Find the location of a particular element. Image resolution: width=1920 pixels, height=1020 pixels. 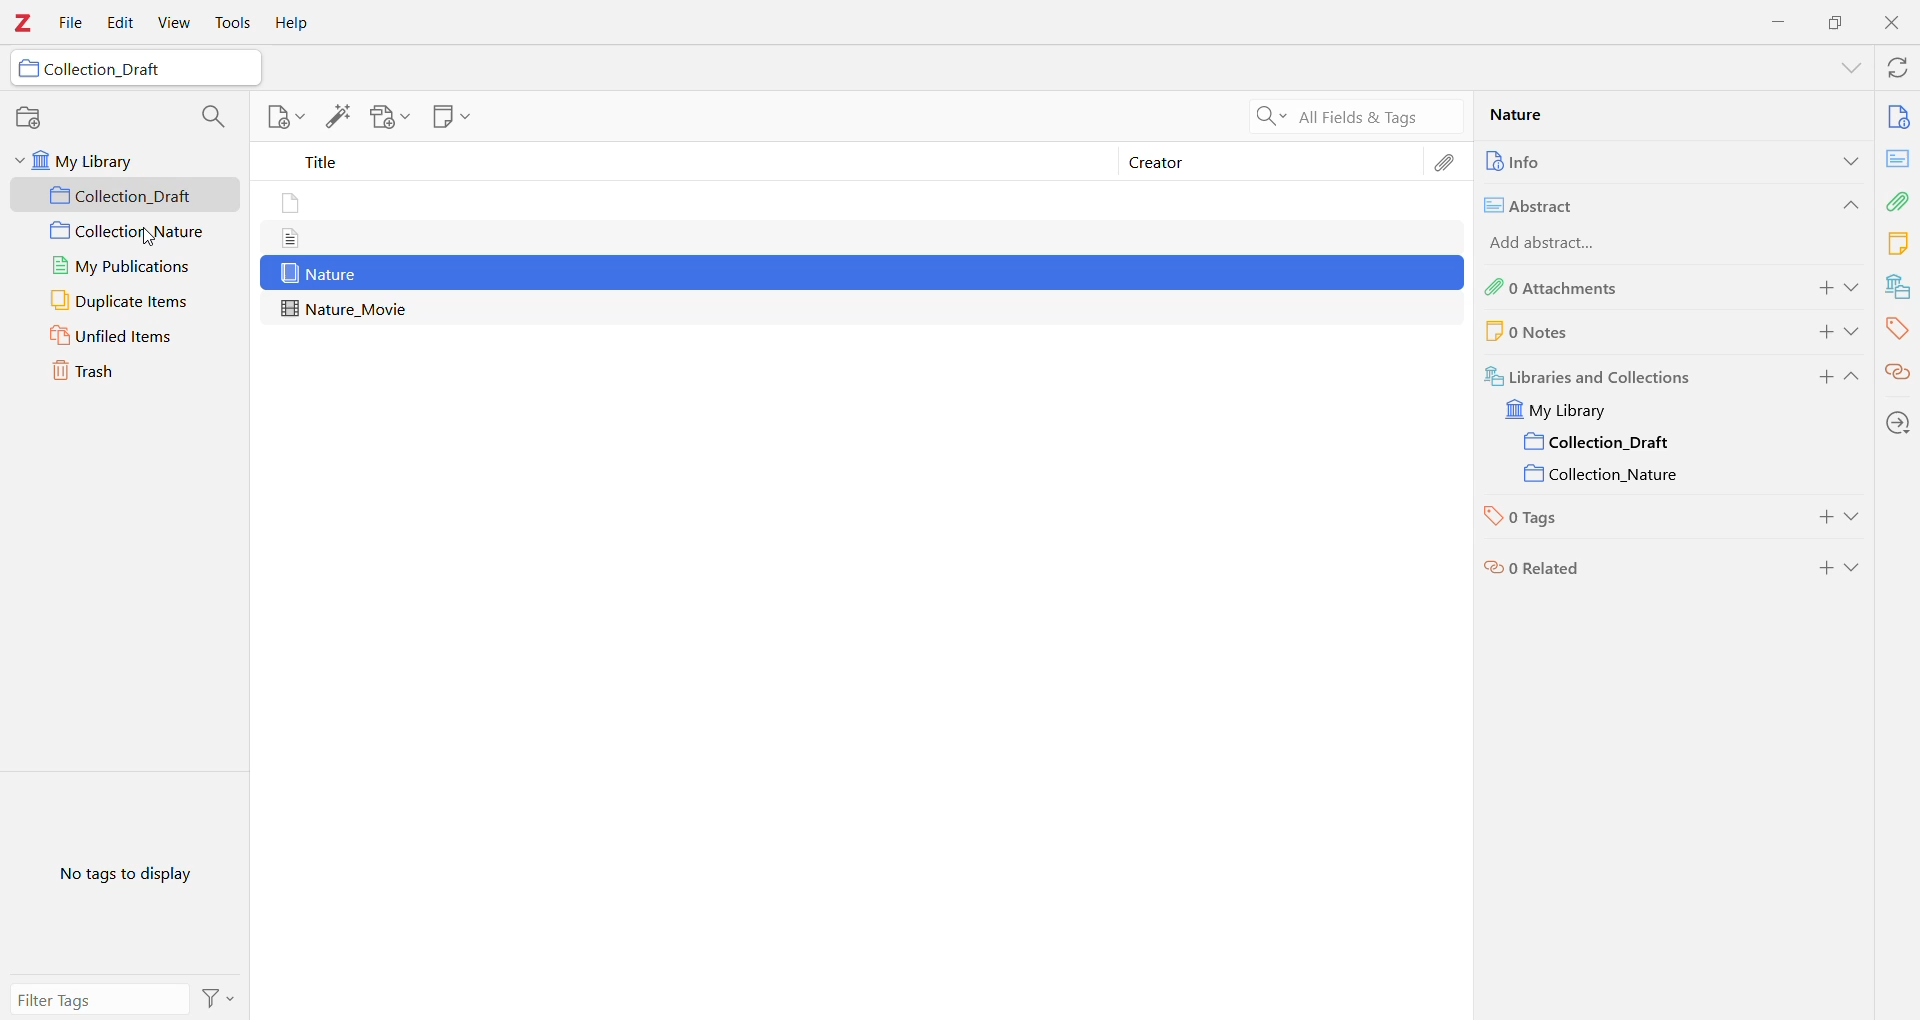

Add Attachment is located at coordinates (385, 117).